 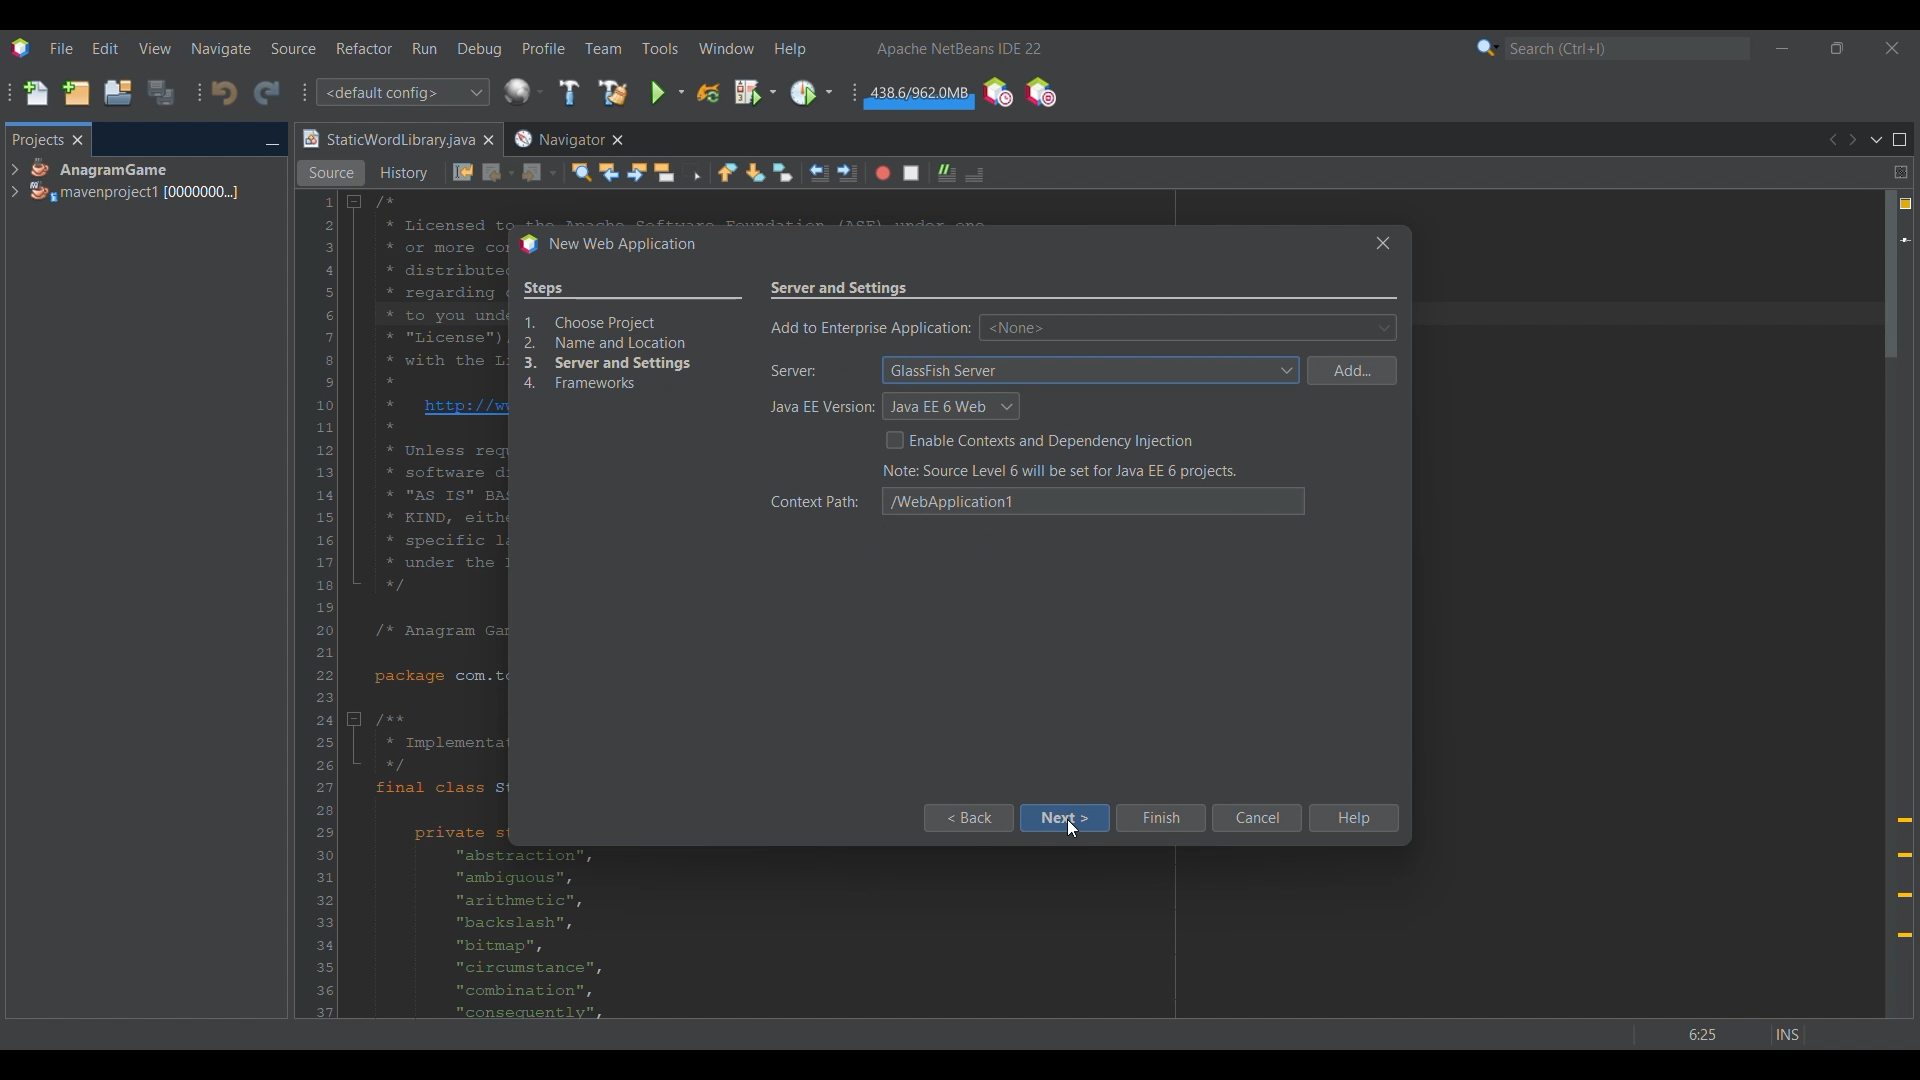 What do you see at coordinates (1062, 471) in the screenshot?
I see `Setting description` at bounding box center [1062, 471].